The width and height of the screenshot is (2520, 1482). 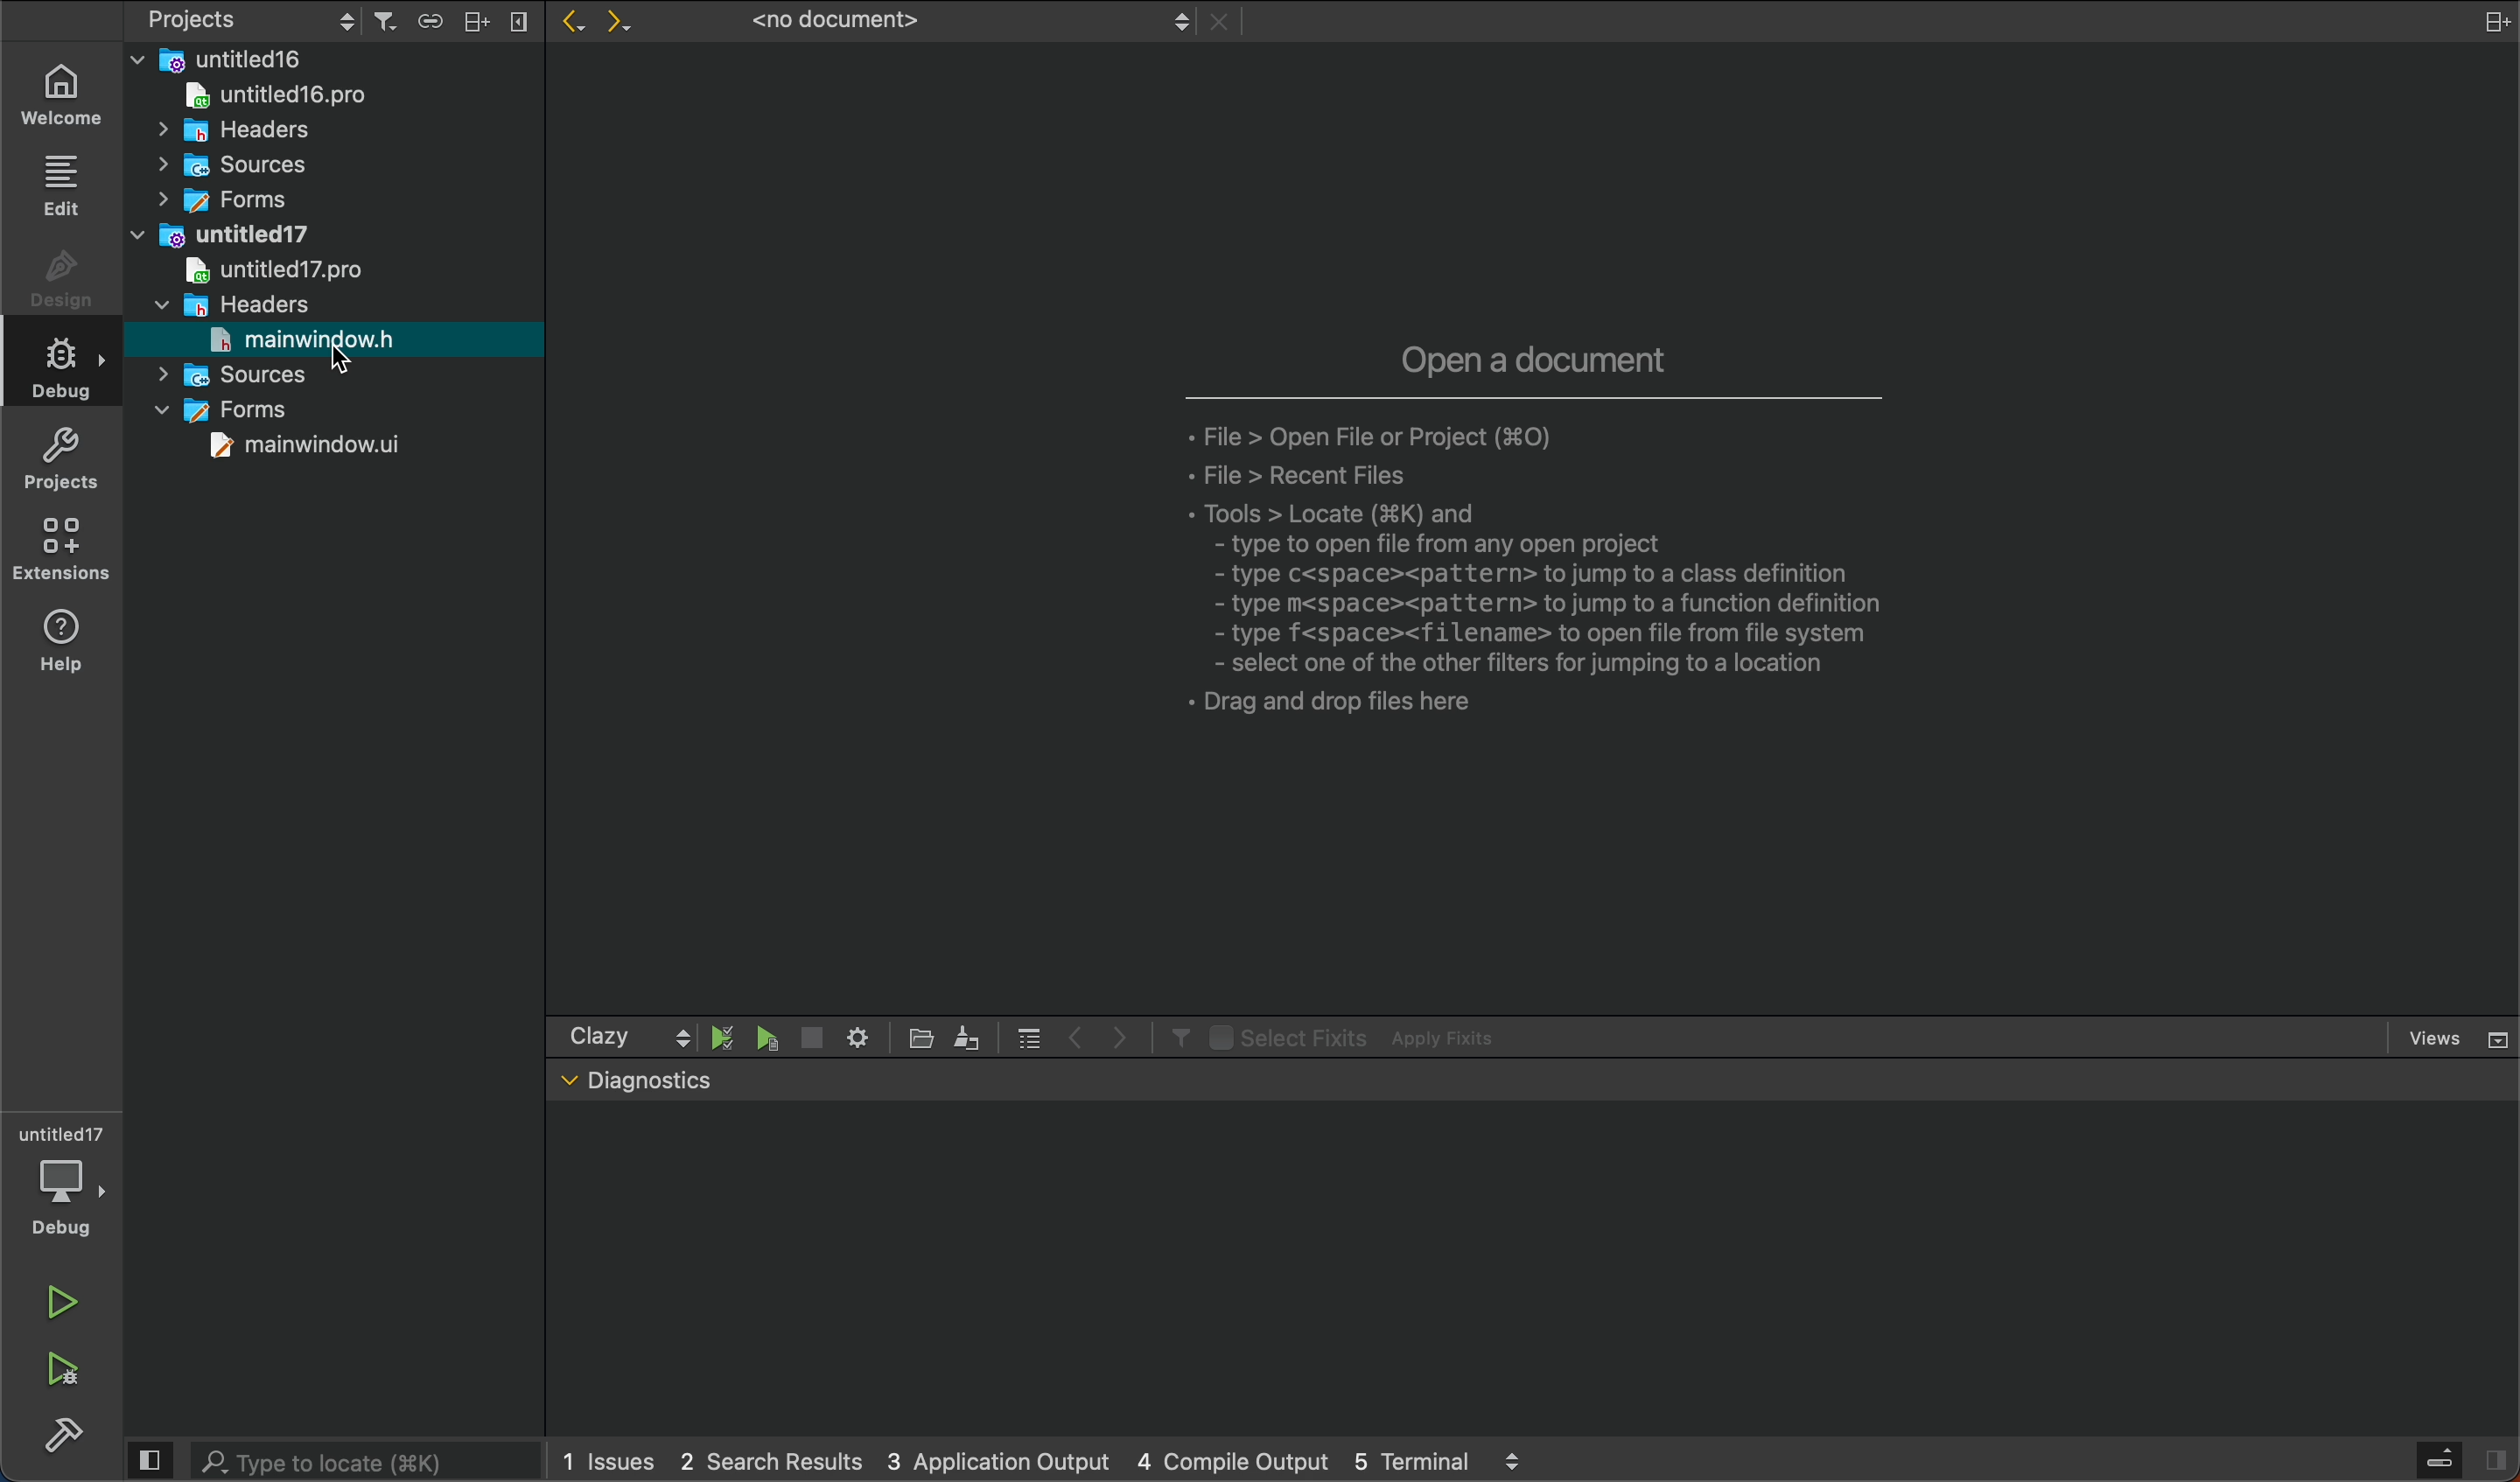 What do you see at coordinates (219, 127) in the screenshot?
I see `Headers` at bounding box center [219, 127].